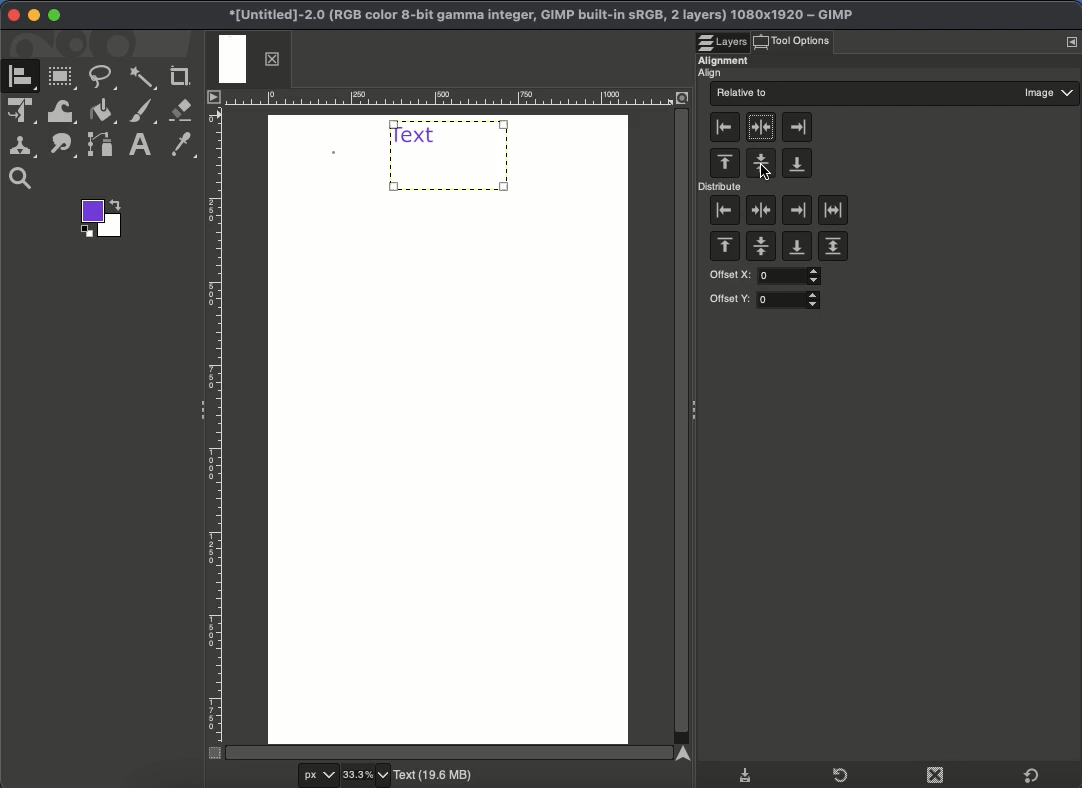 This screenshot has height=788, width=1082. What do you see at coordinates (683, 426) in the screenshot?
I see `Scroll` at bounding box center [683, 426].